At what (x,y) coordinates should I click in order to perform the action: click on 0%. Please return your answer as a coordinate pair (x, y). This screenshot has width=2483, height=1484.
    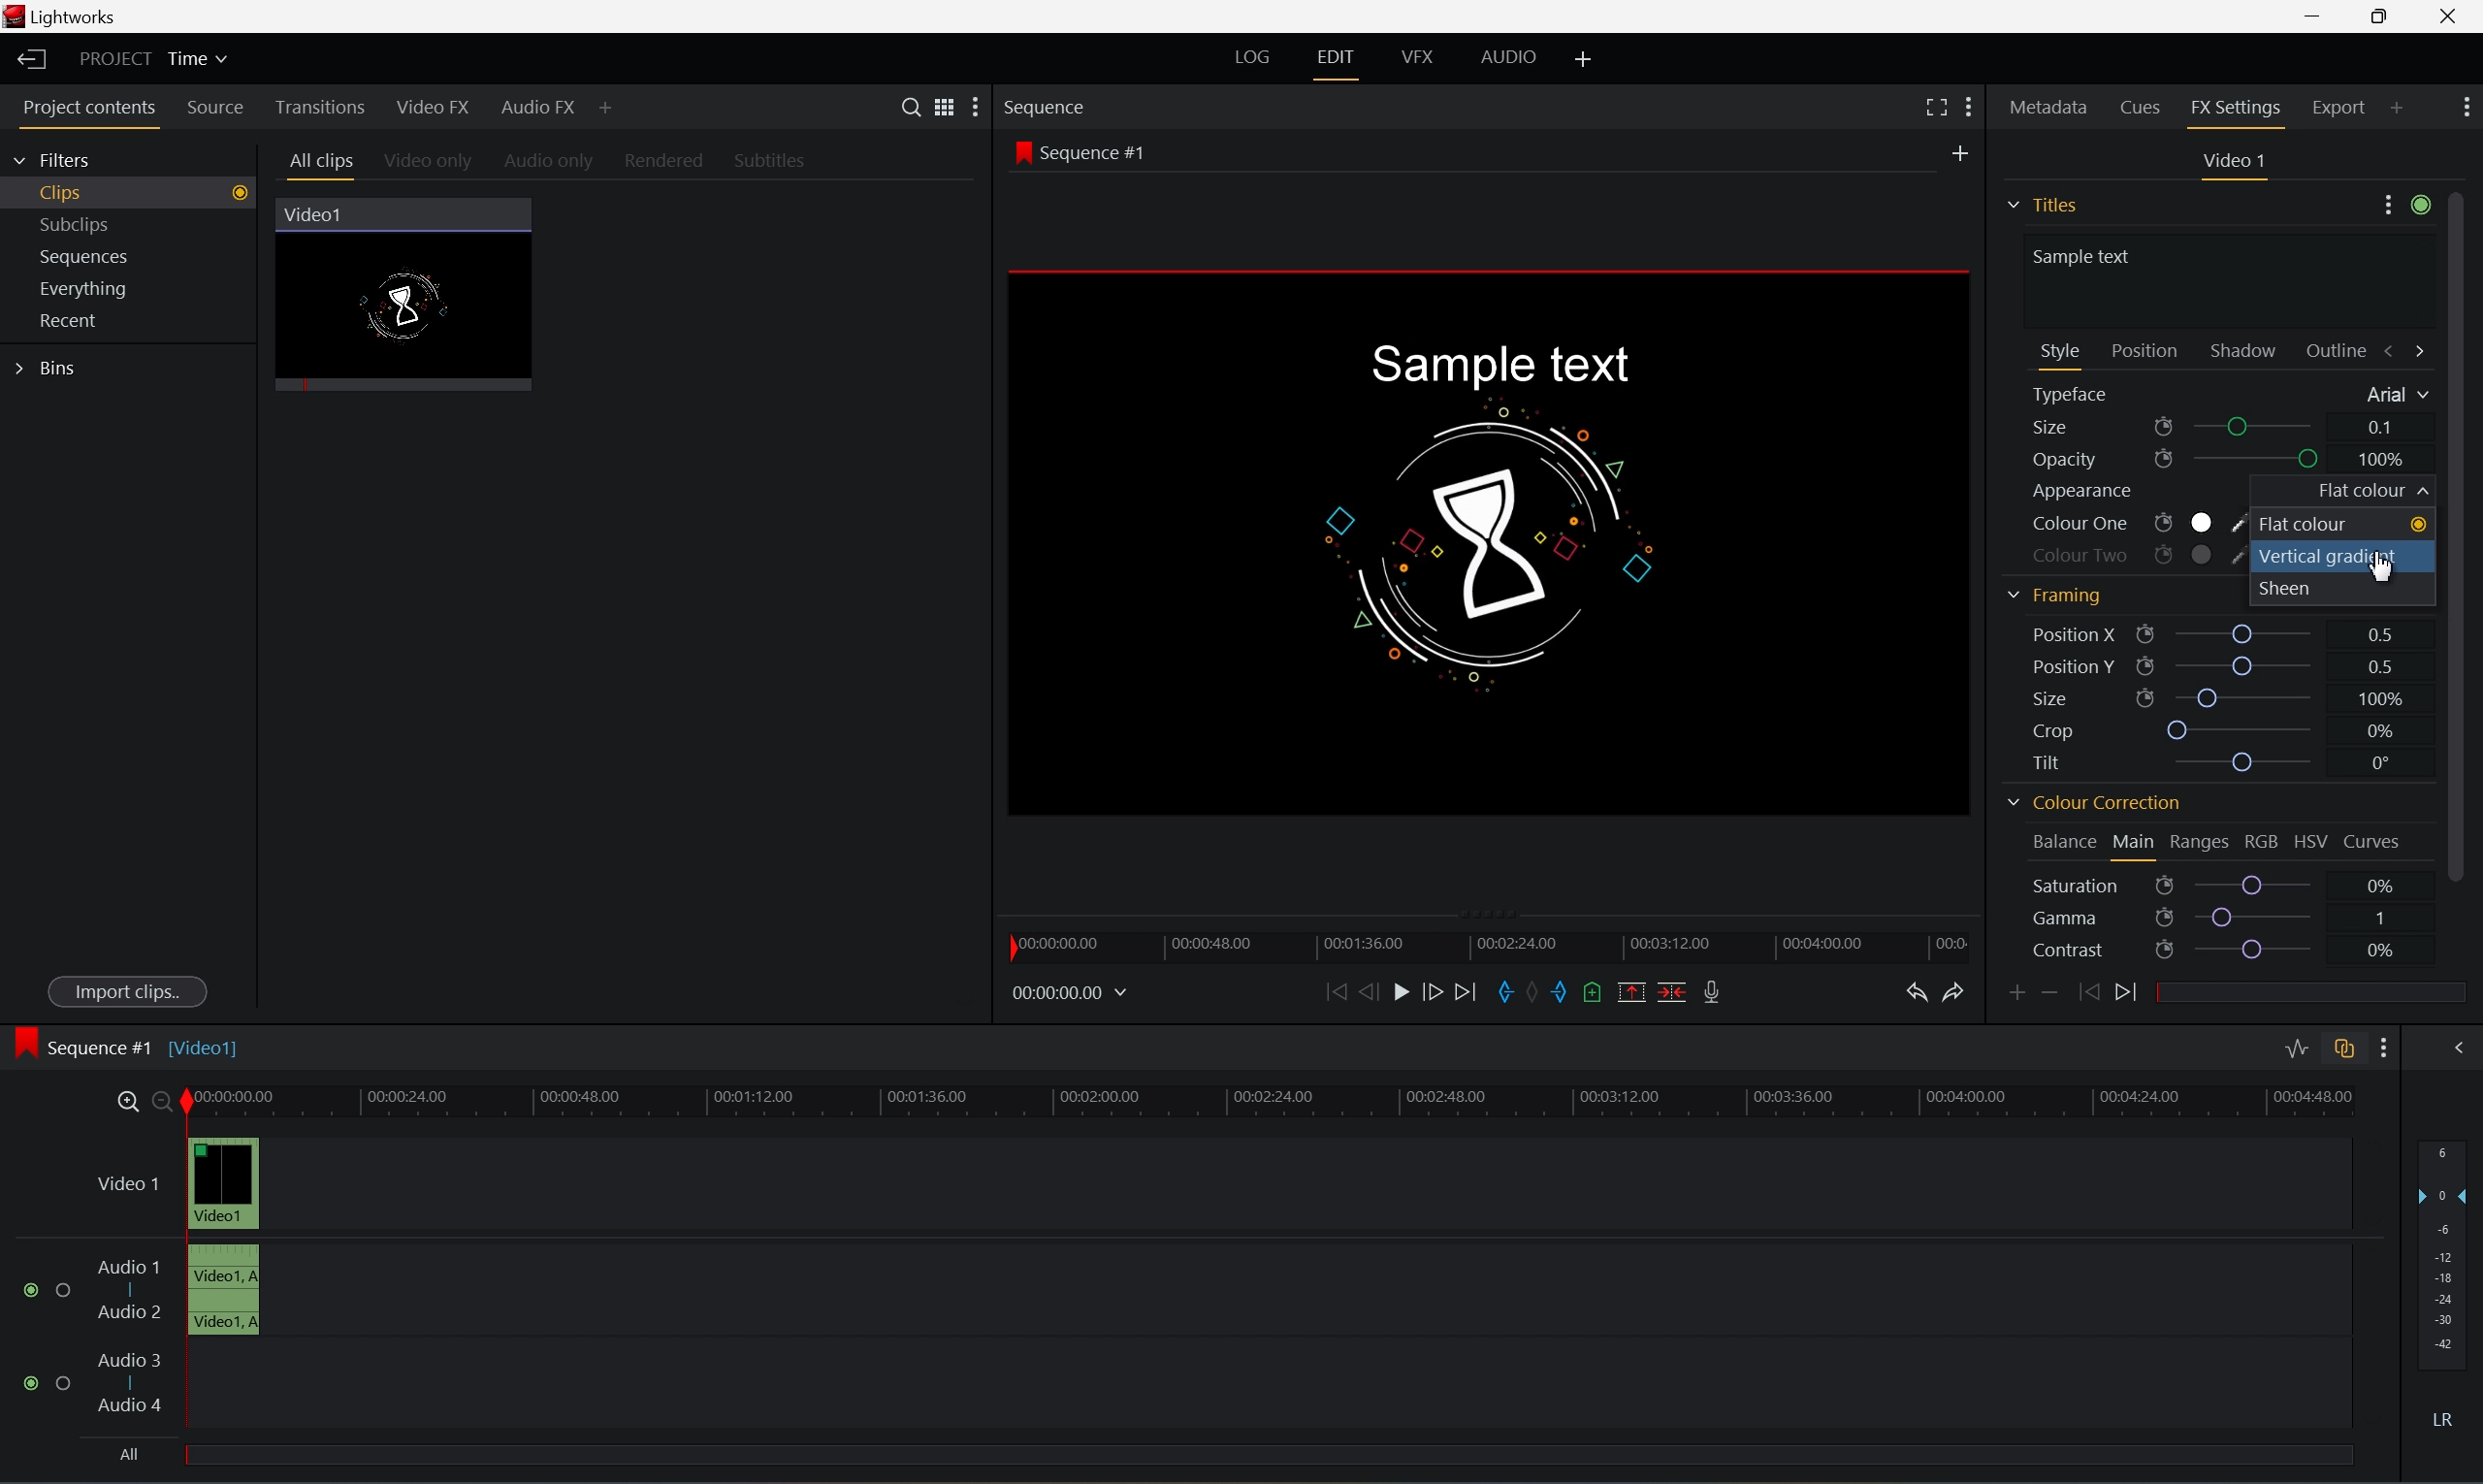
    Looking at the image, I should click on (2382, 731).